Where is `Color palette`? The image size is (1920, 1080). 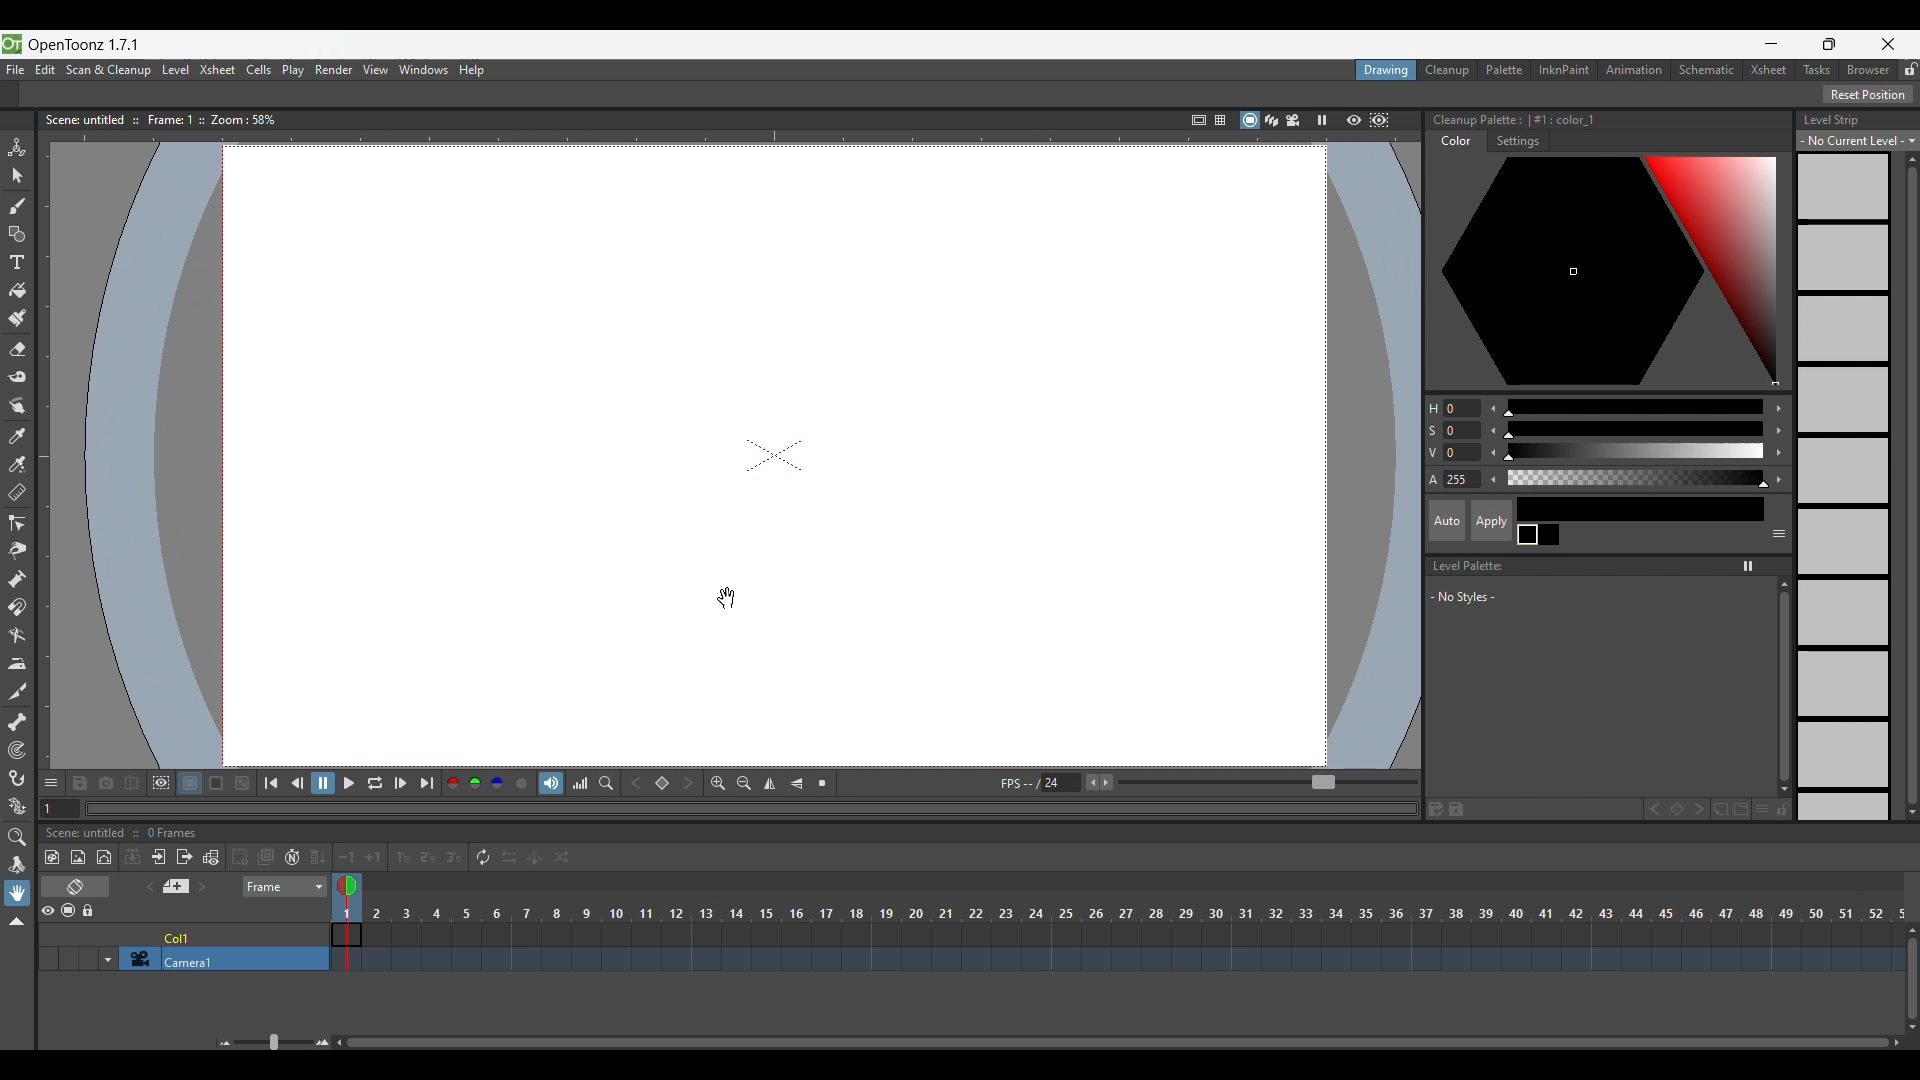
Color palette is located at coordinates (1604, 271).